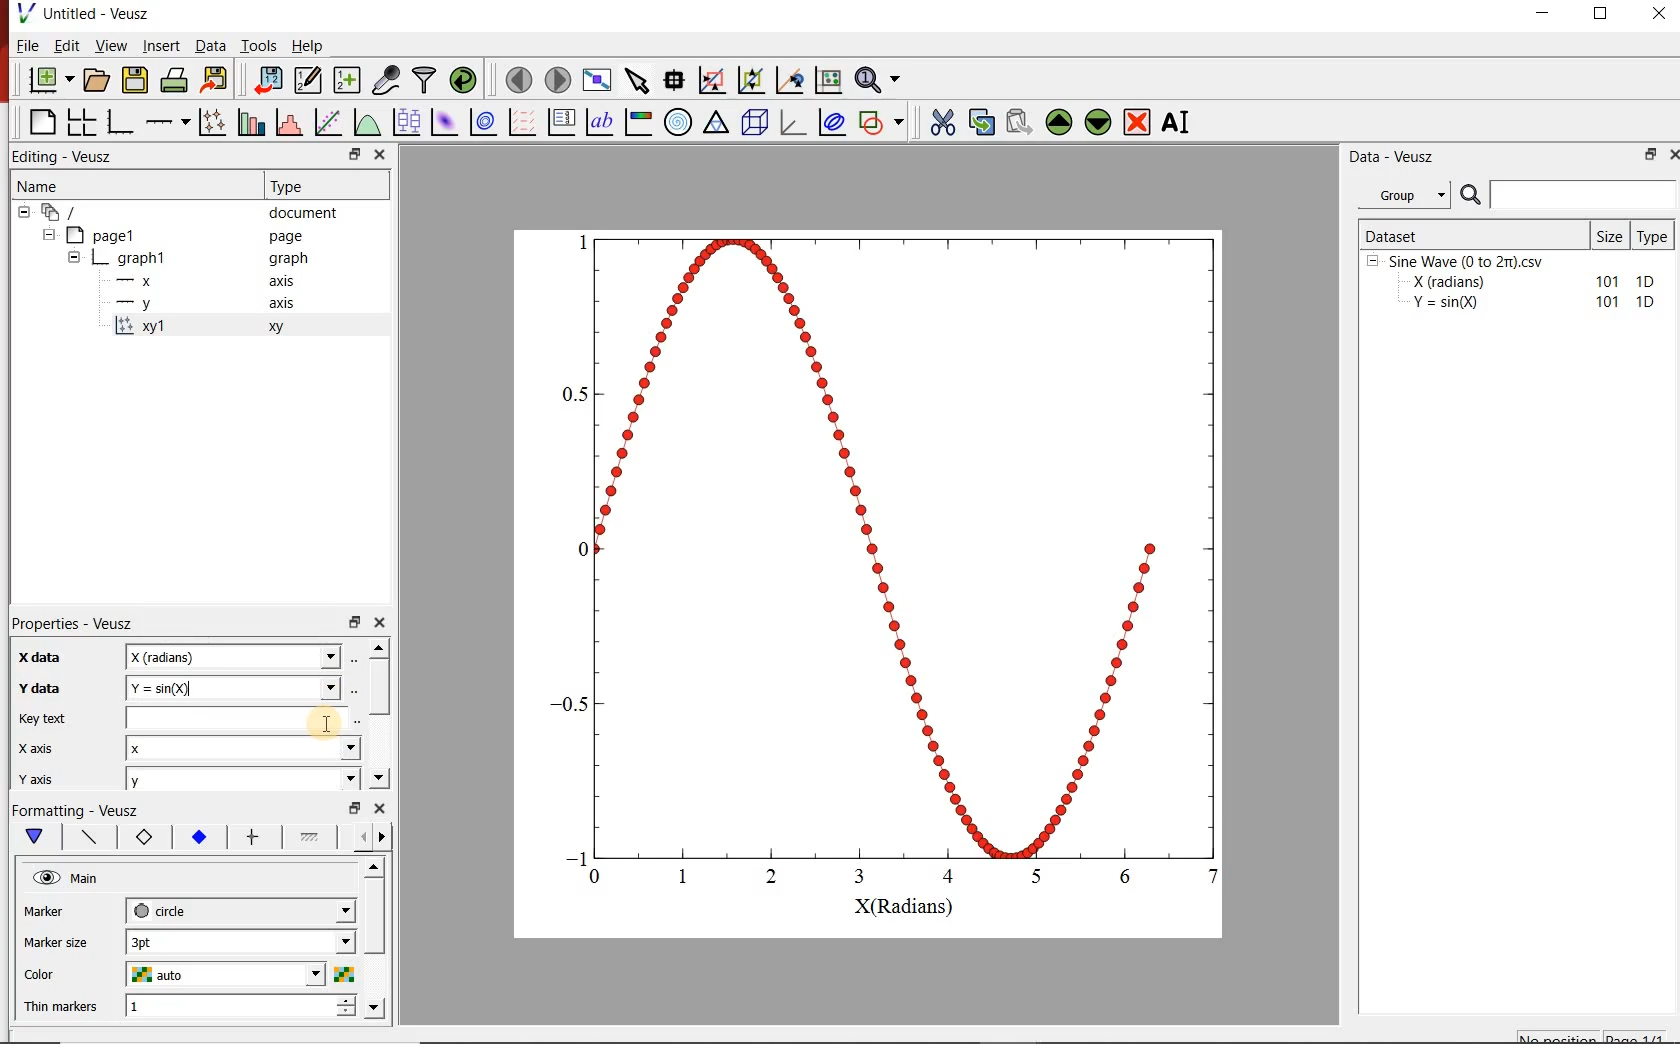 The height and width of the screenshot is (1044, 1680). What do you see at coordinates (259, 45) in the screenshot?
I see `Tools` at bounding box center [259, 45].